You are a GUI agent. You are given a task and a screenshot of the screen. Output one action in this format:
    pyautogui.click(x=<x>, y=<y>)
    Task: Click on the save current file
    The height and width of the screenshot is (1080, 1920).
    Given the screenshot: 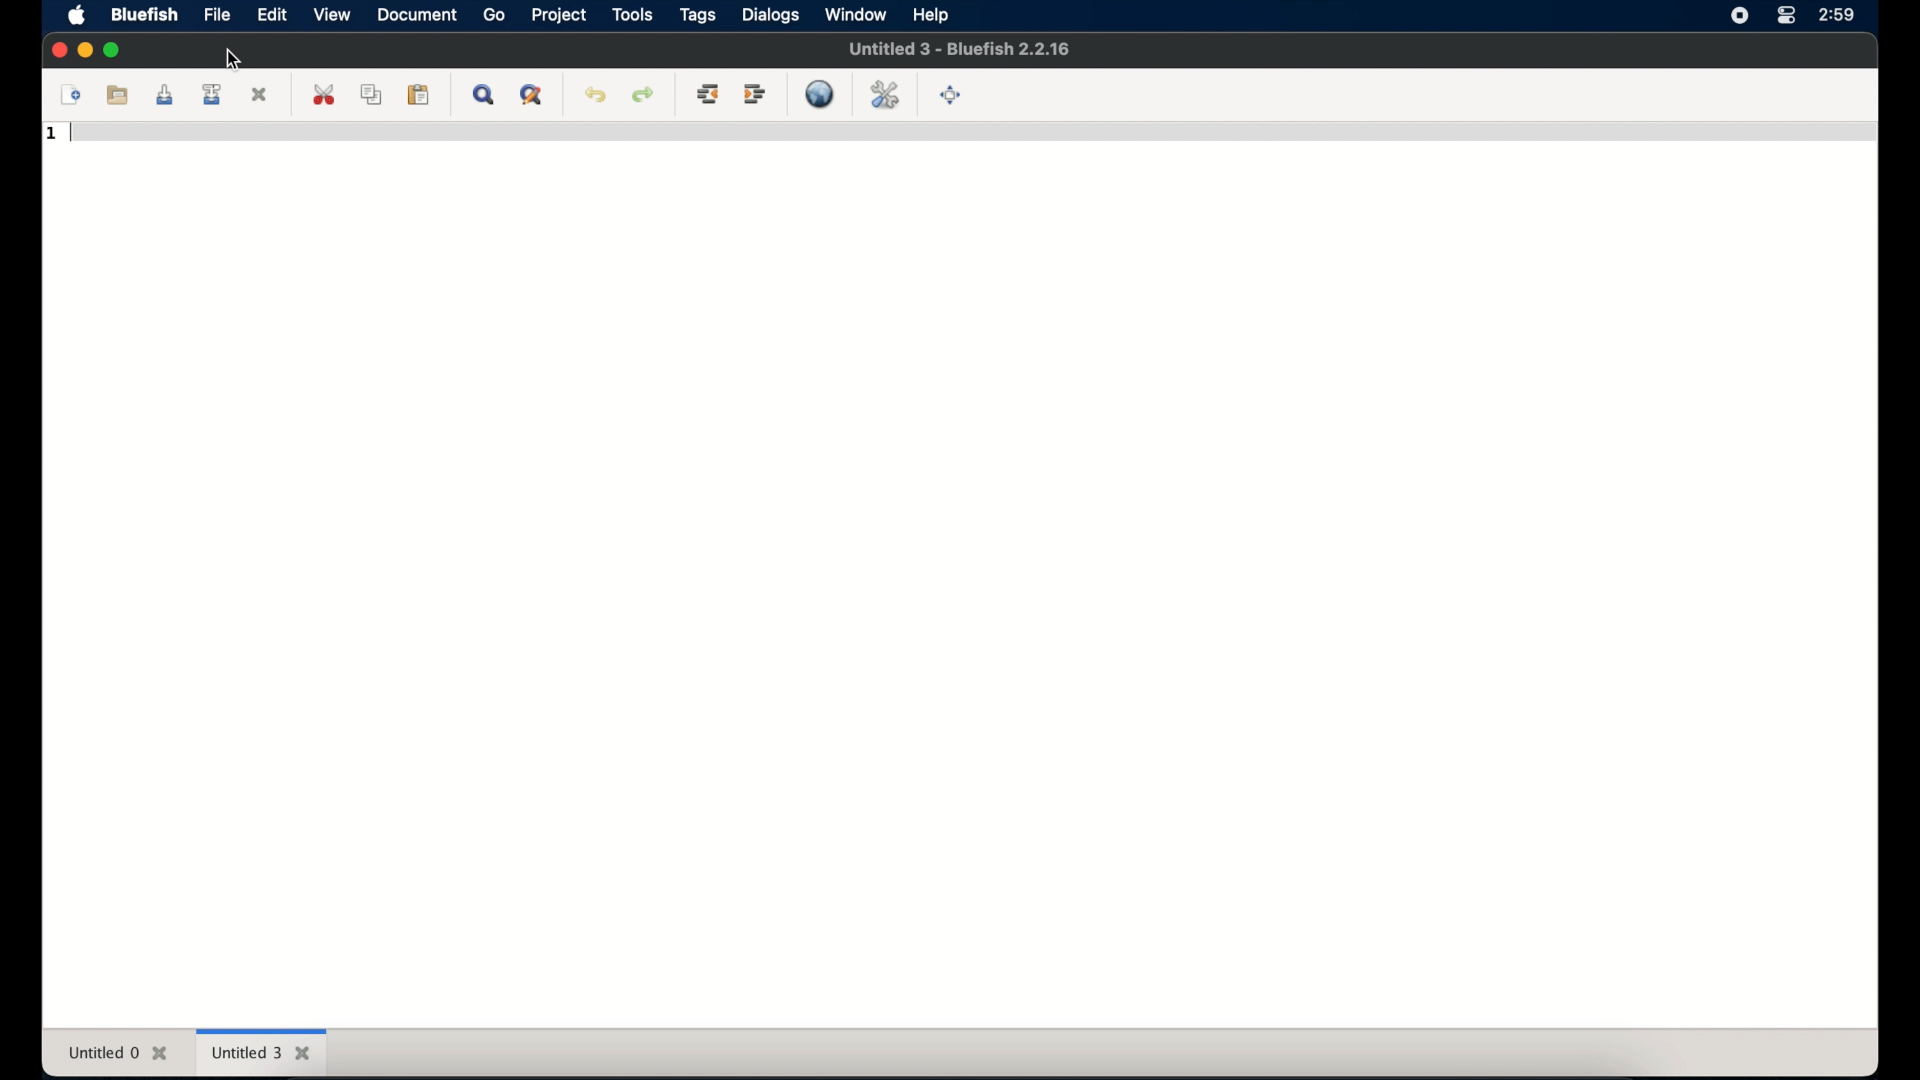 What is the action you would take?
    pyautogui.click(x=165, y=94)
    